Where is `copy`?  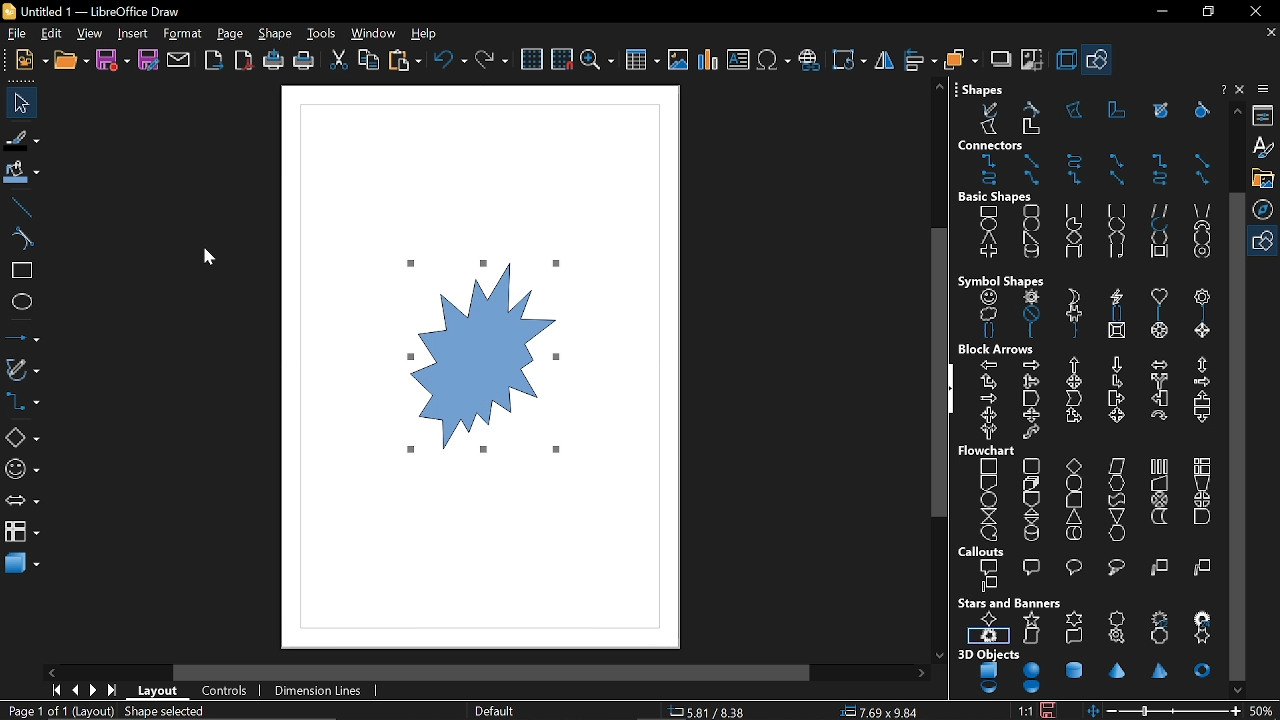
copy is located at coordinates (368, 60).